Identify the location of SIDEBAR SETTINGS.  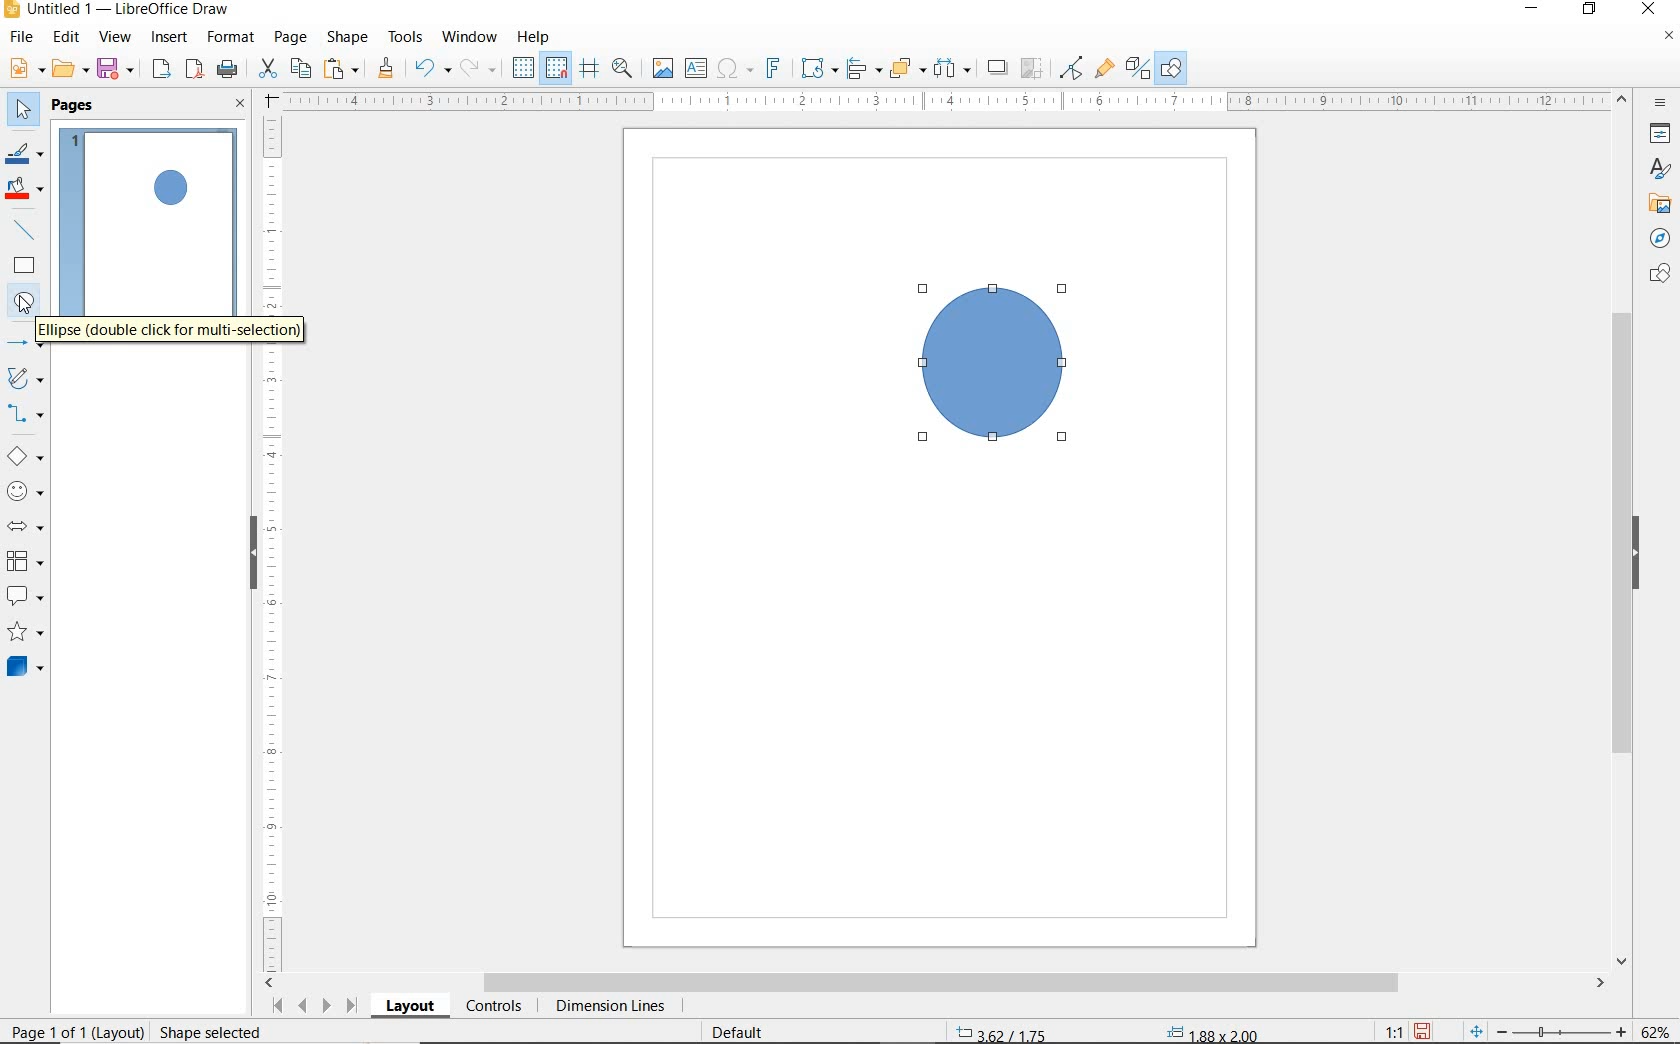
(1661, 104).